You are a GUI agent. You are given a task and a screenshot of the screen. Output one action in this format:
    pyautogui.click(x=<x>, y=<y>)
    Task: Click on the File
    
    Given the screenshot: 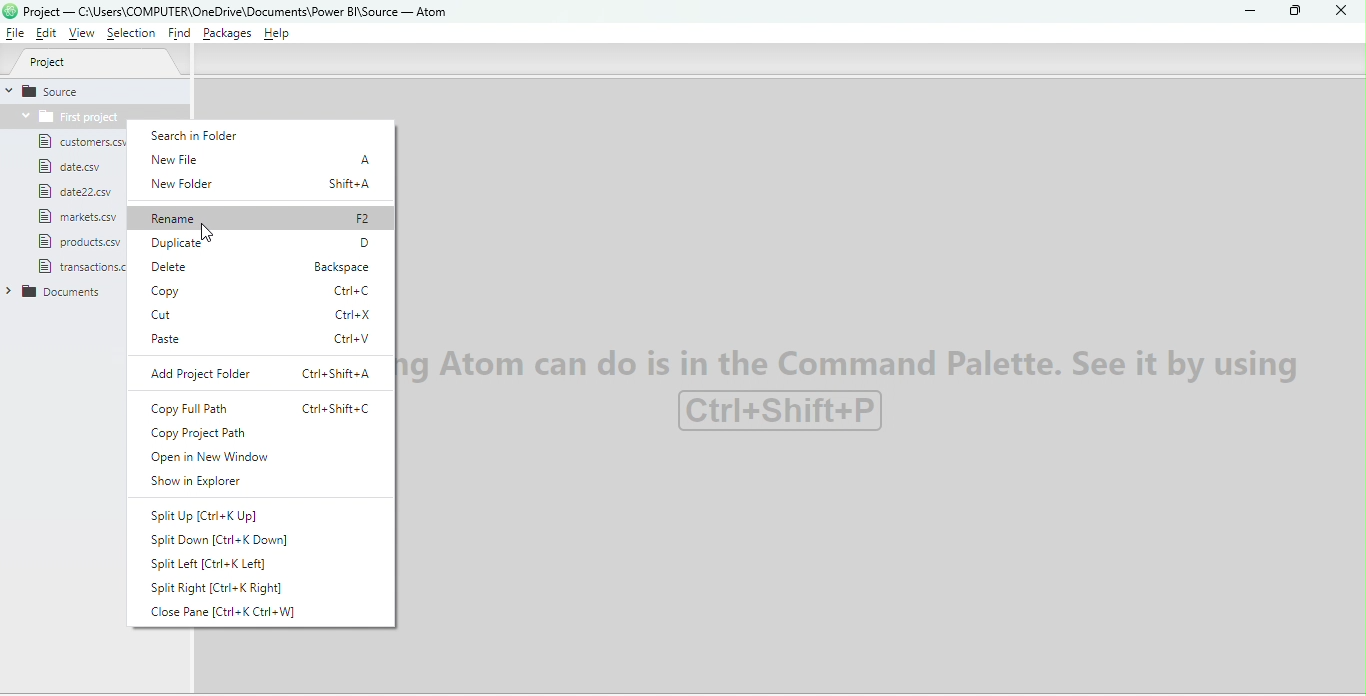 What is the action you would take?
    pyautogui.click(x=15, y=34)
    